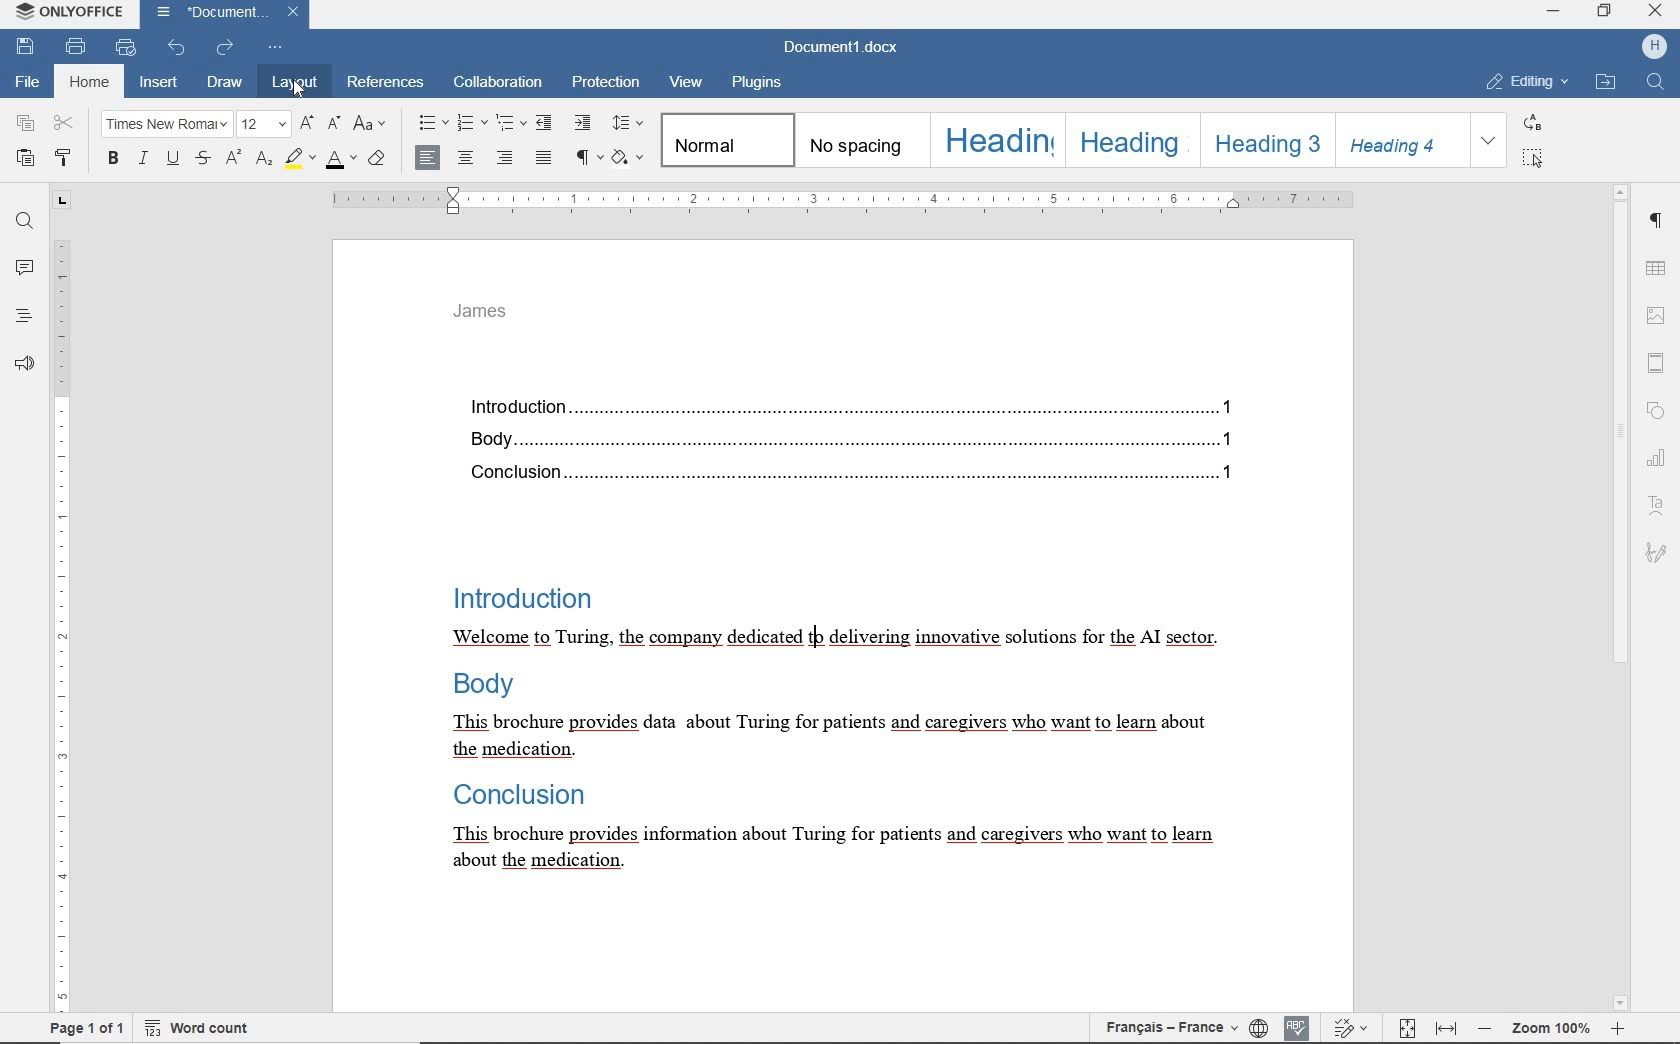 The height and width of the screenshot is (1044, 1680). Describe the element at coordinates (863, 638) in the screenshot. I see `text` at that location.